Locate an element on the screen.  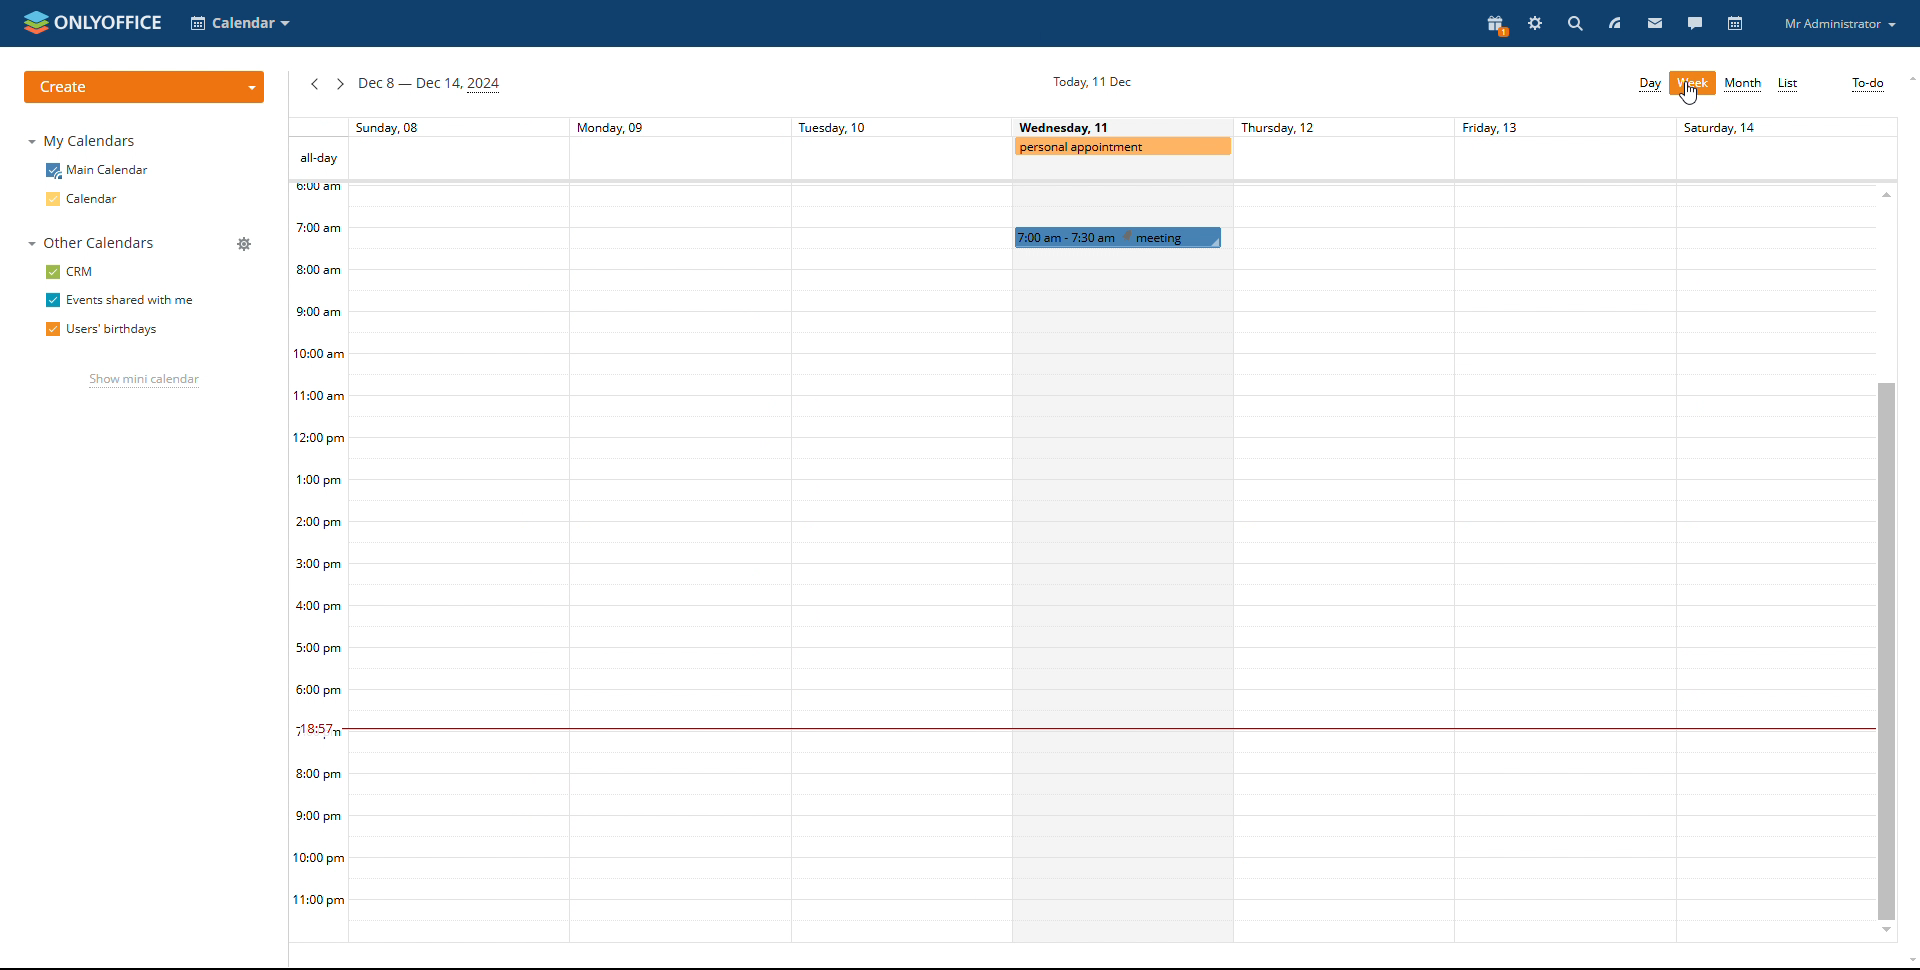
present is located at coordinates (1497, 24).